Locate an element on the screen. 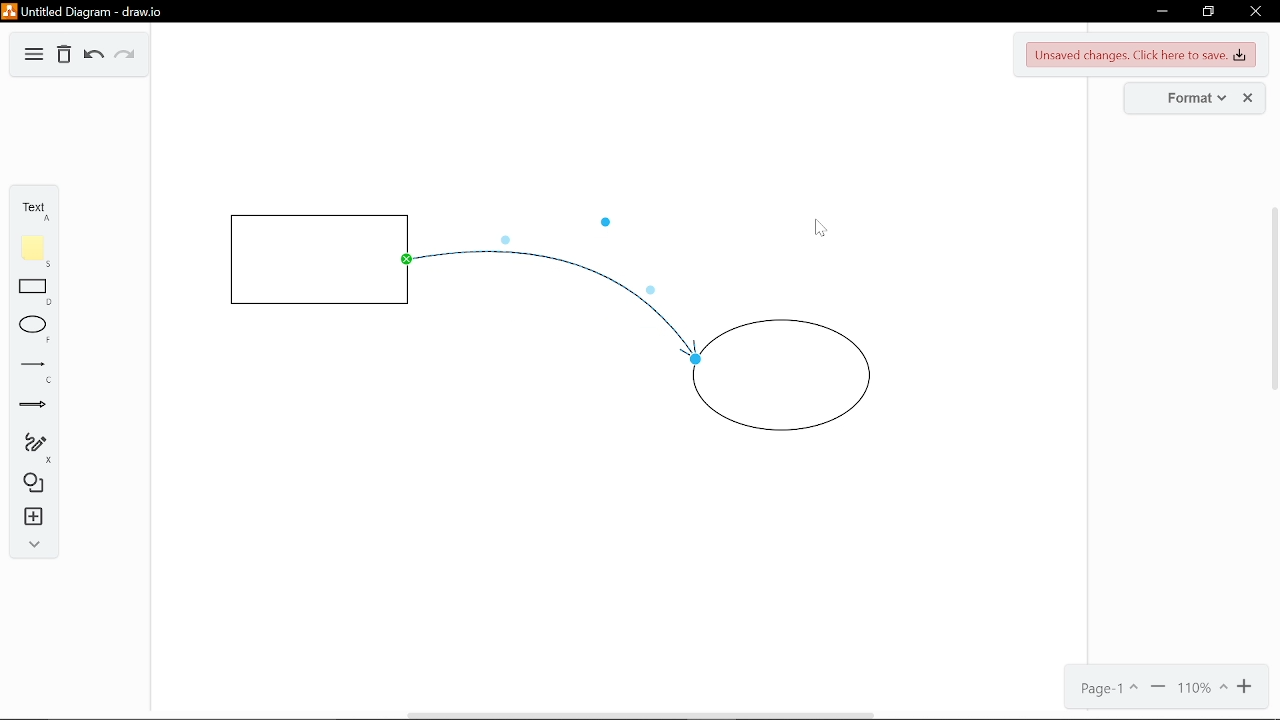 The width and height of the screenshot is (1280, 720). Current zoom is located at coordinates (1202, 687).